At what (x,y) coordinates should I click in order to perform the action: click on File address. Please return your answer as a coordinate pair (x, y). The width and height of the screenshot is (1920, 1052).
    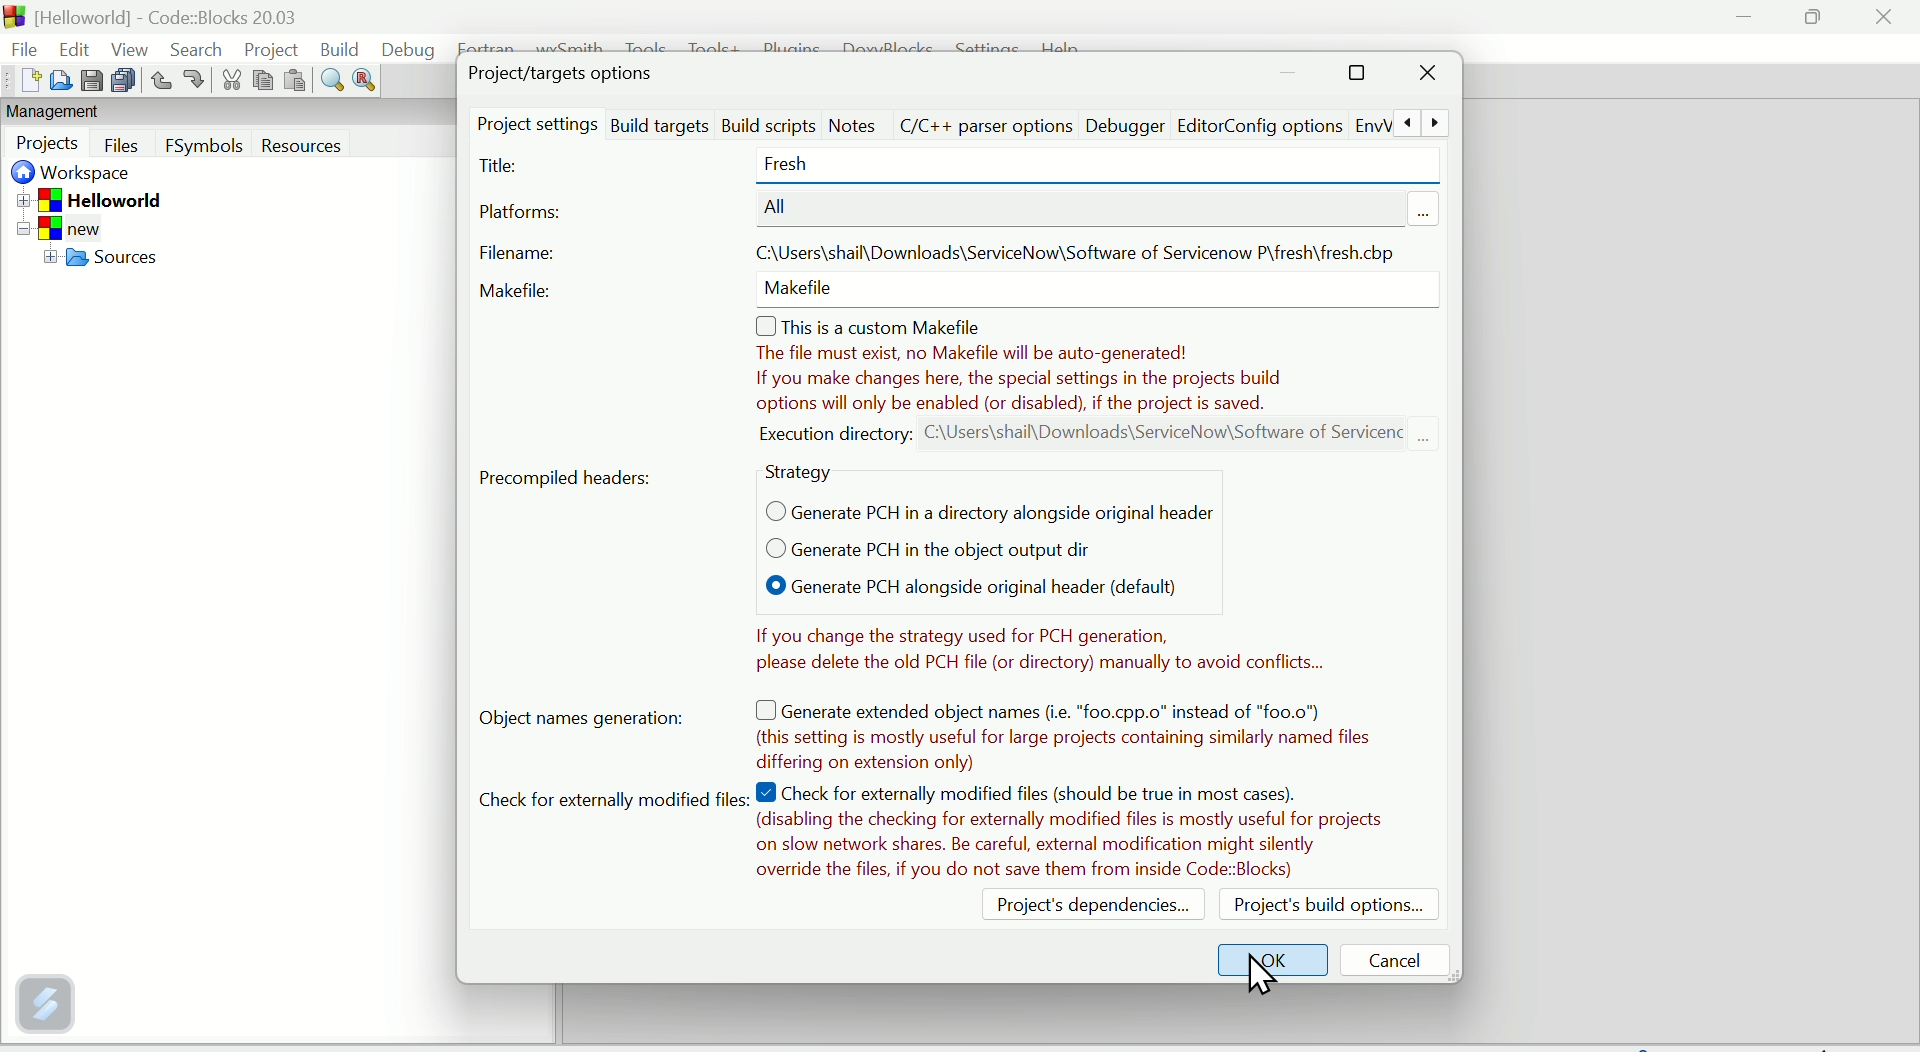
    Looking at the image, I should click on (1077, 248).